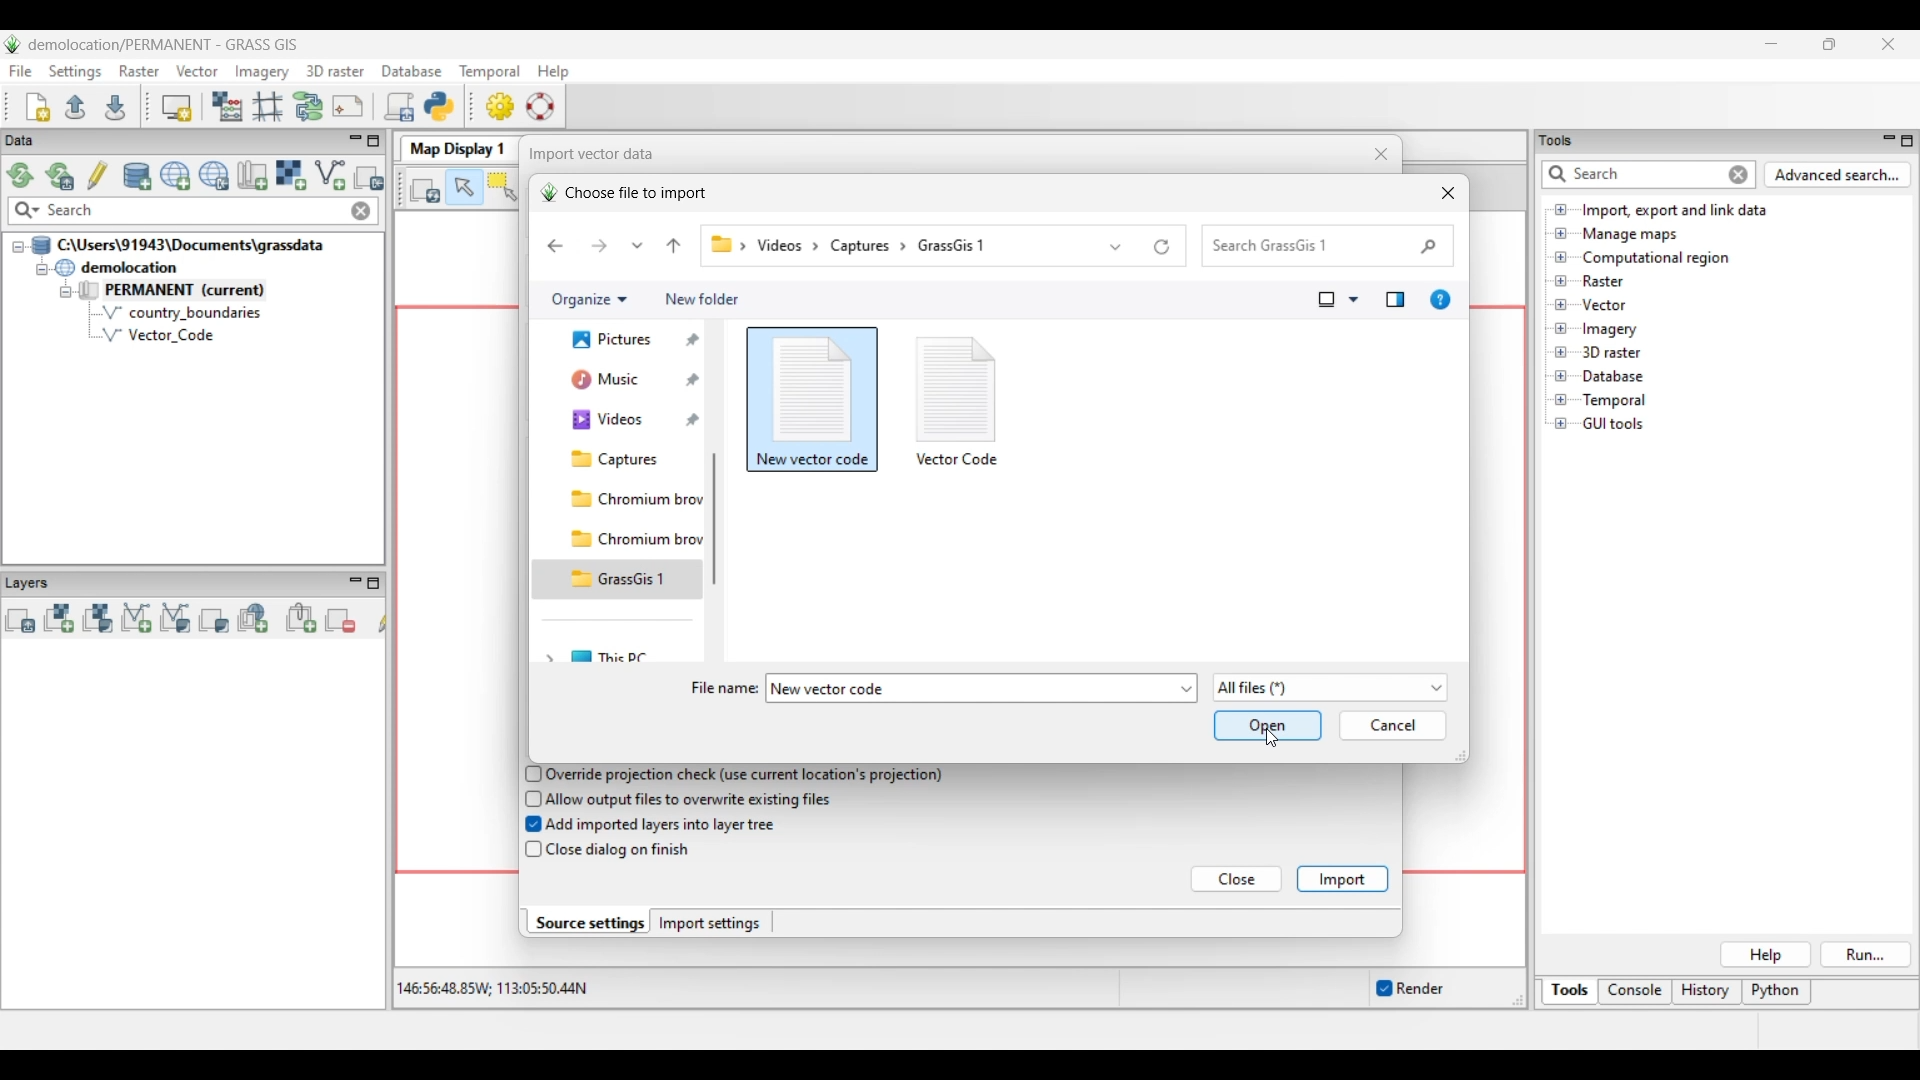 The width and height of the screenshot is (1920, 1080). Describe the element at coordinates (1656, 258) in the screenshot. I see `Double click to see files under Computational region` at that location.